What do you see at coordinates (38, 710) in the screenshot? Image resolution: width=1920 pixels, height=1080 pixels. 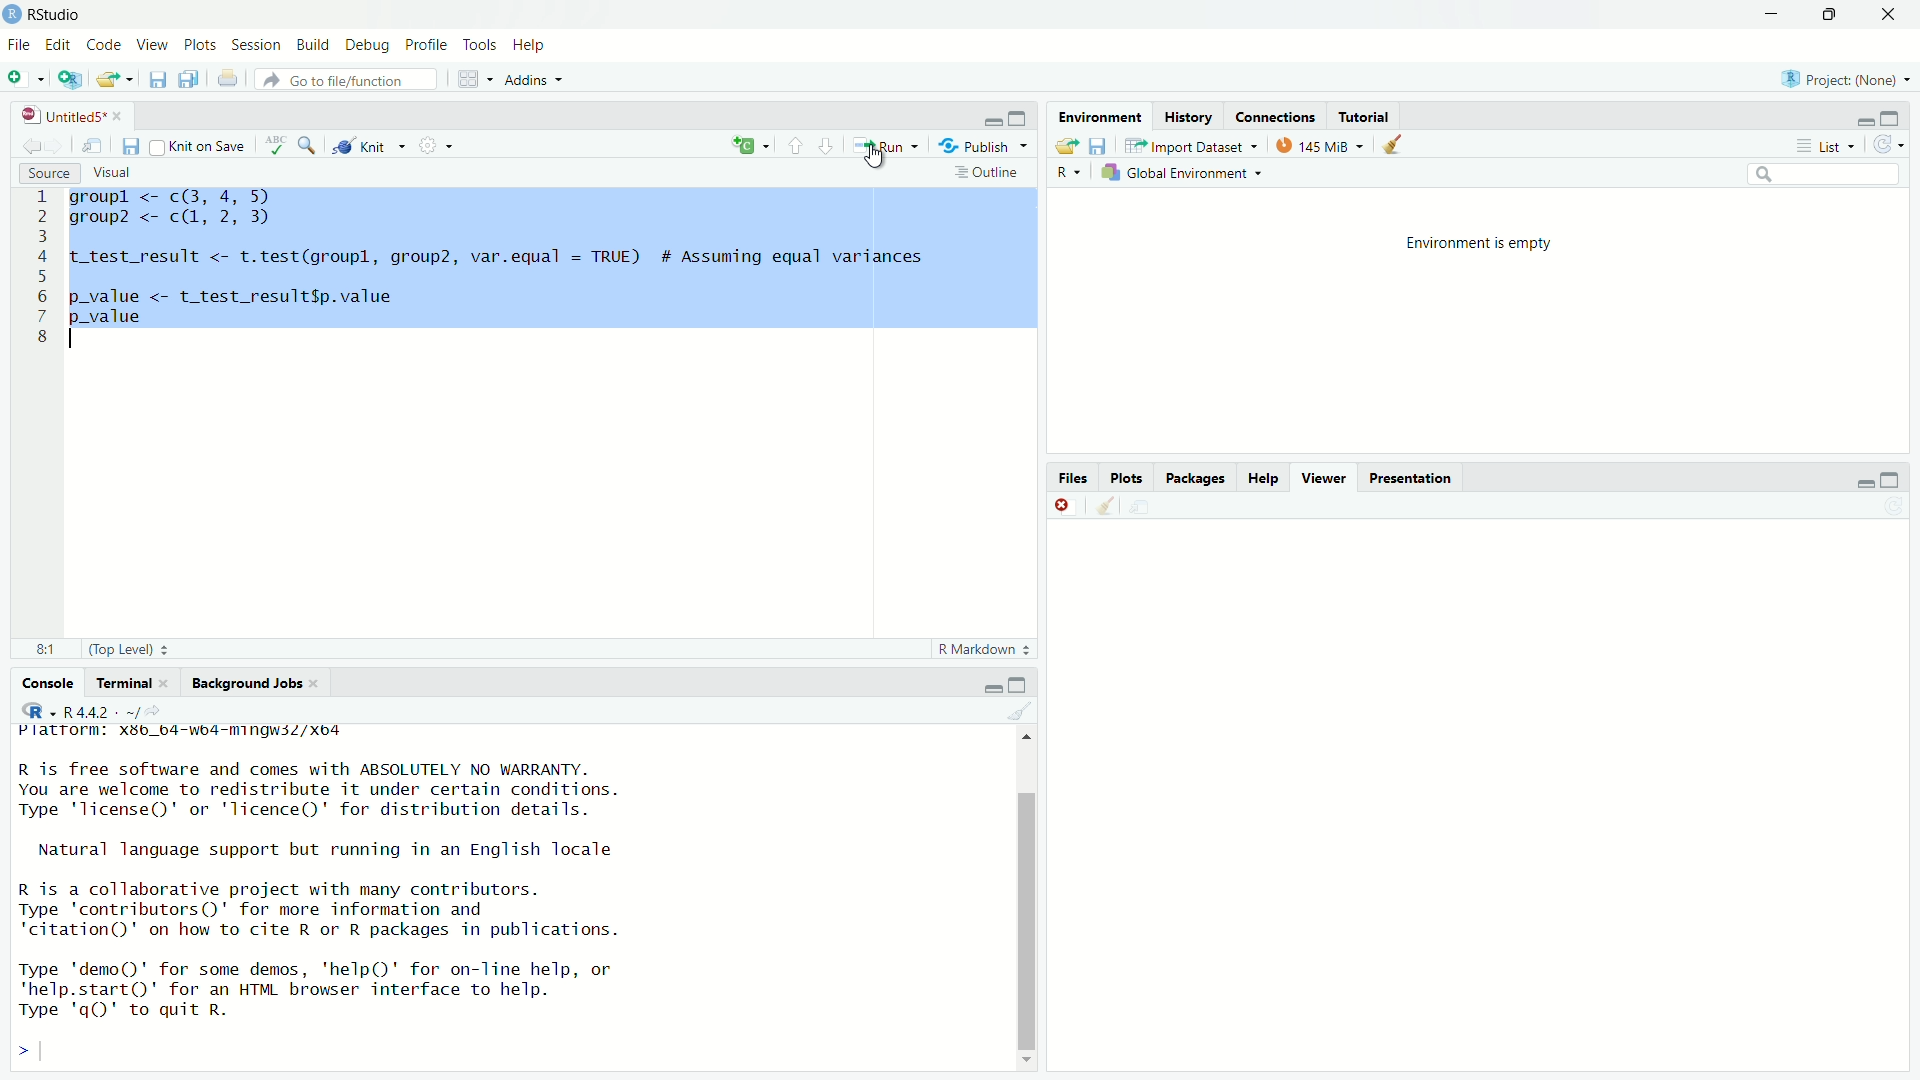 I see `RStudio logo` at bounding box center [38, 710].